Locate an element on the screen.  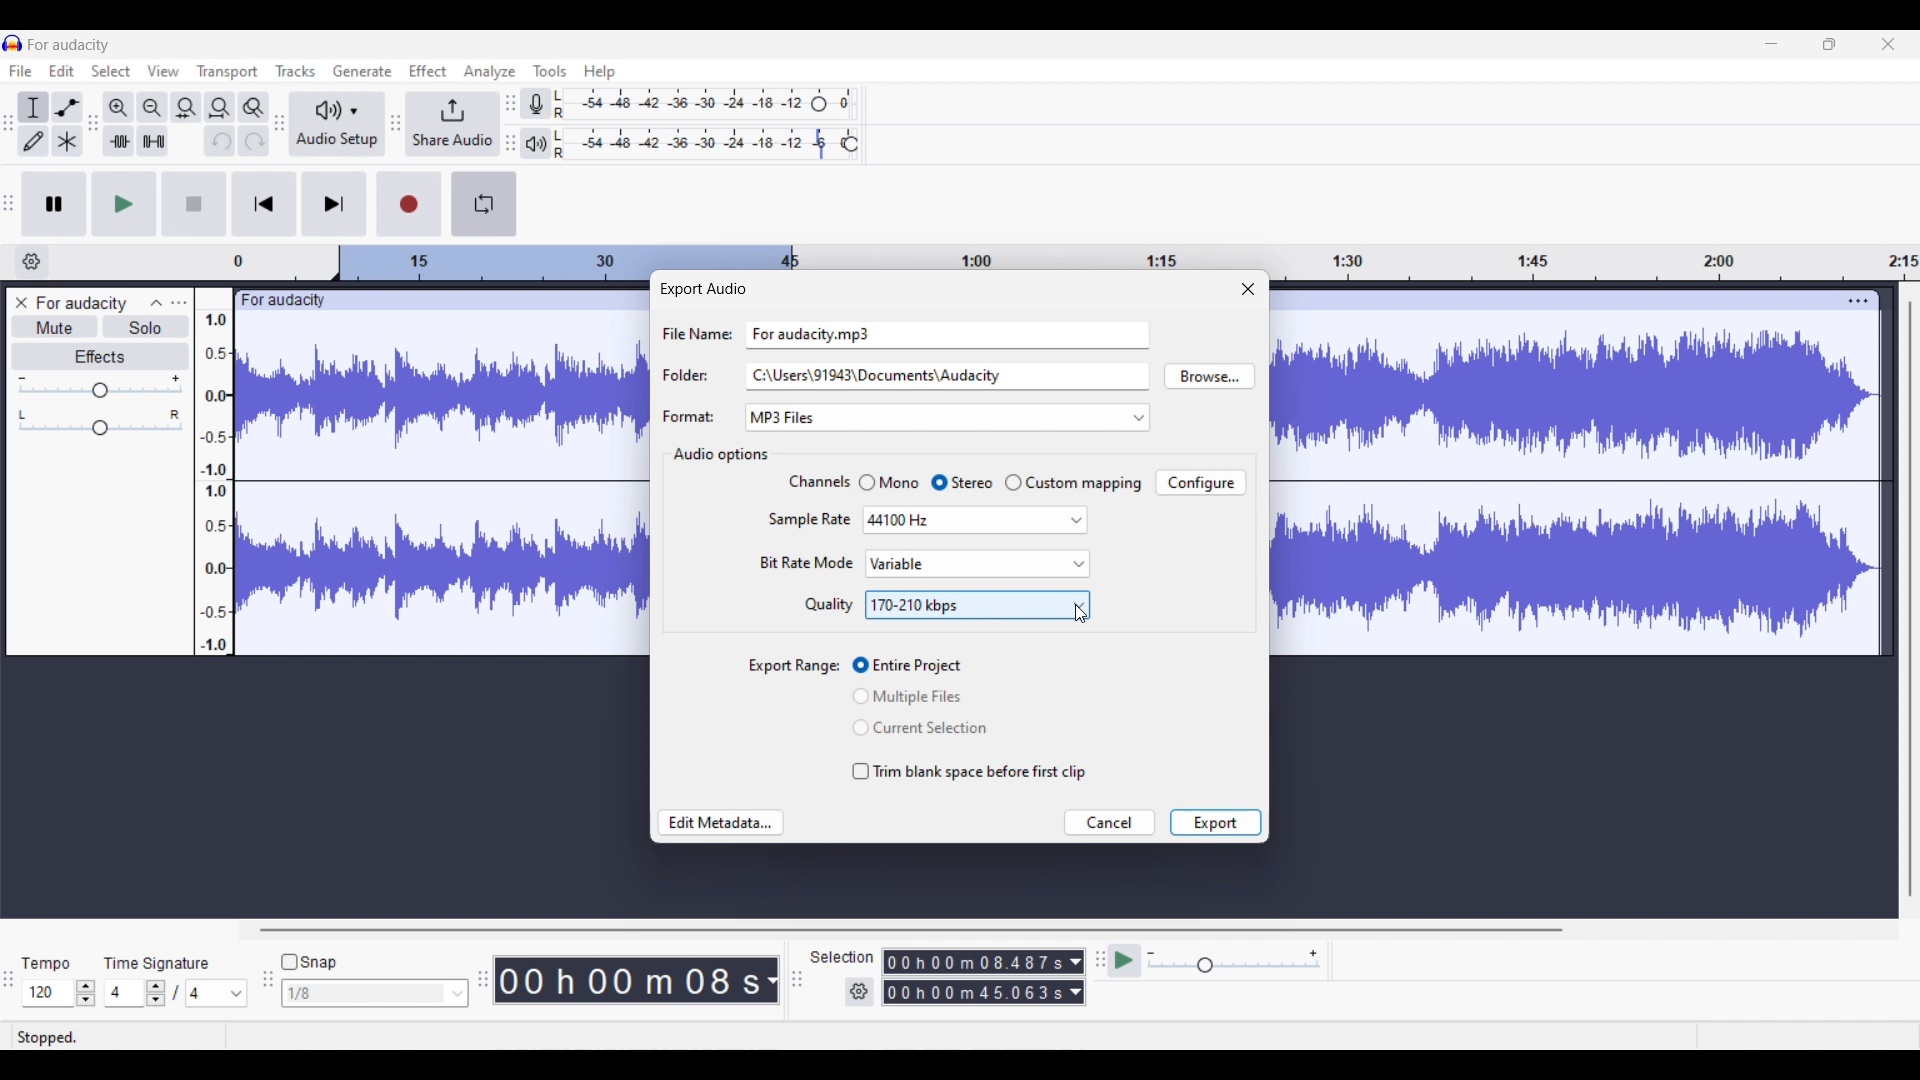
Toggle for Stereo, current selection is located at coordinates (962, 483).